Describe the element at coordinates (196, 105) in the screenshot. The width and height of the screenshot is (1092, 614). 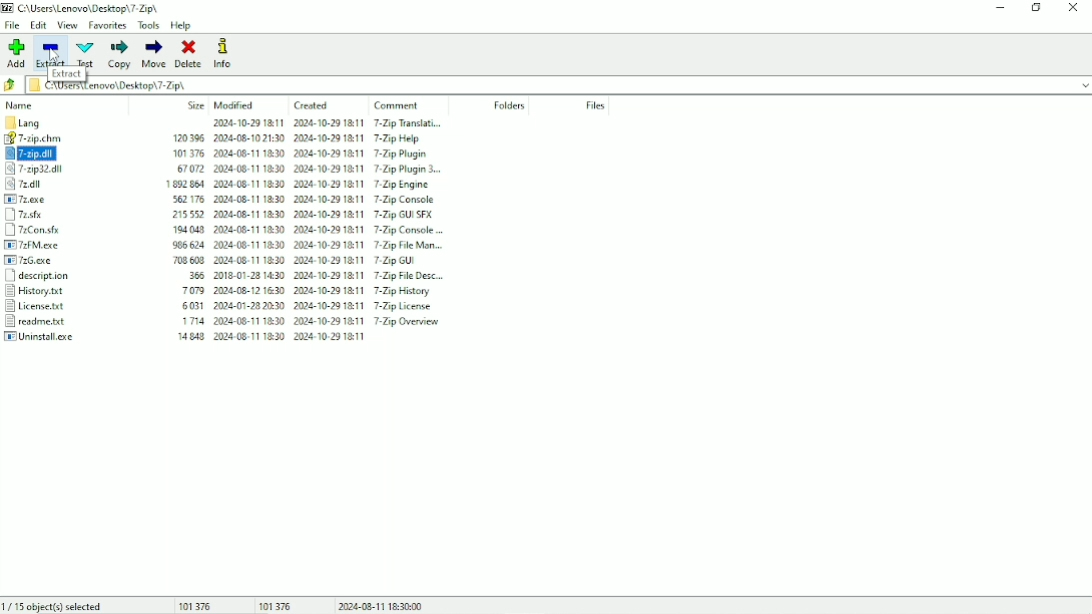
I see `Size` at that location.